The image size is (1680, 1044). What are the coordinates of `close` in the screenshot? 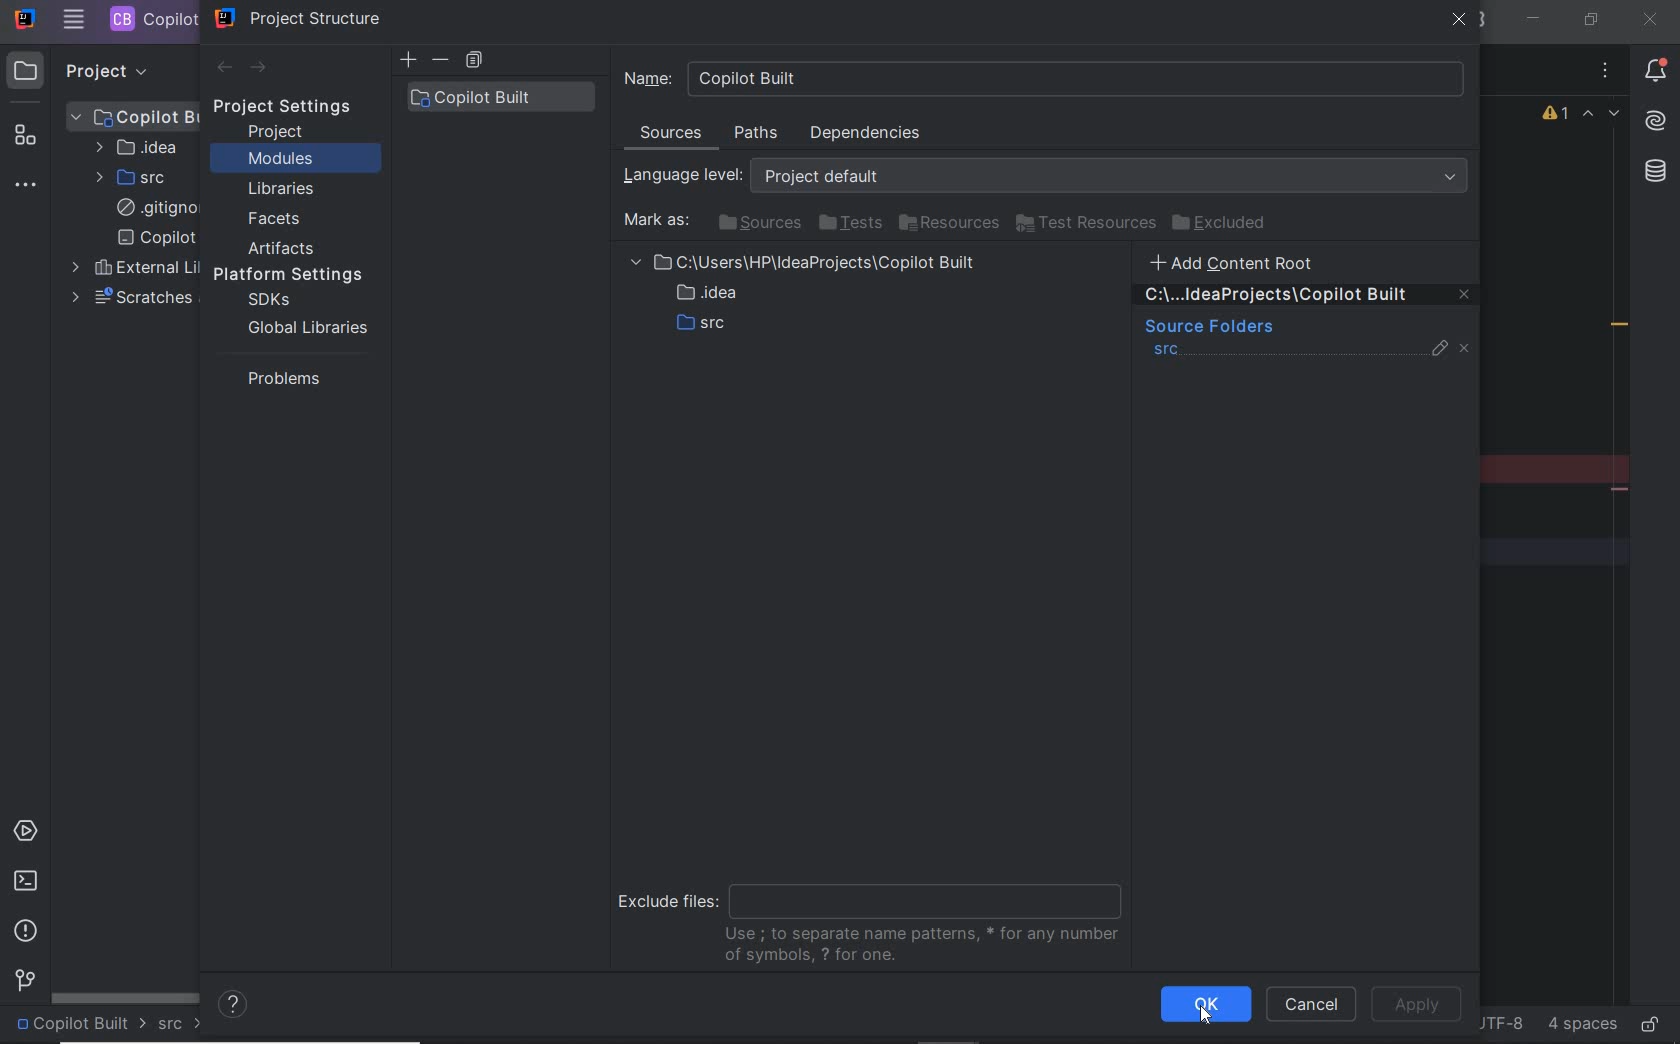 It's located at (1649, 19).